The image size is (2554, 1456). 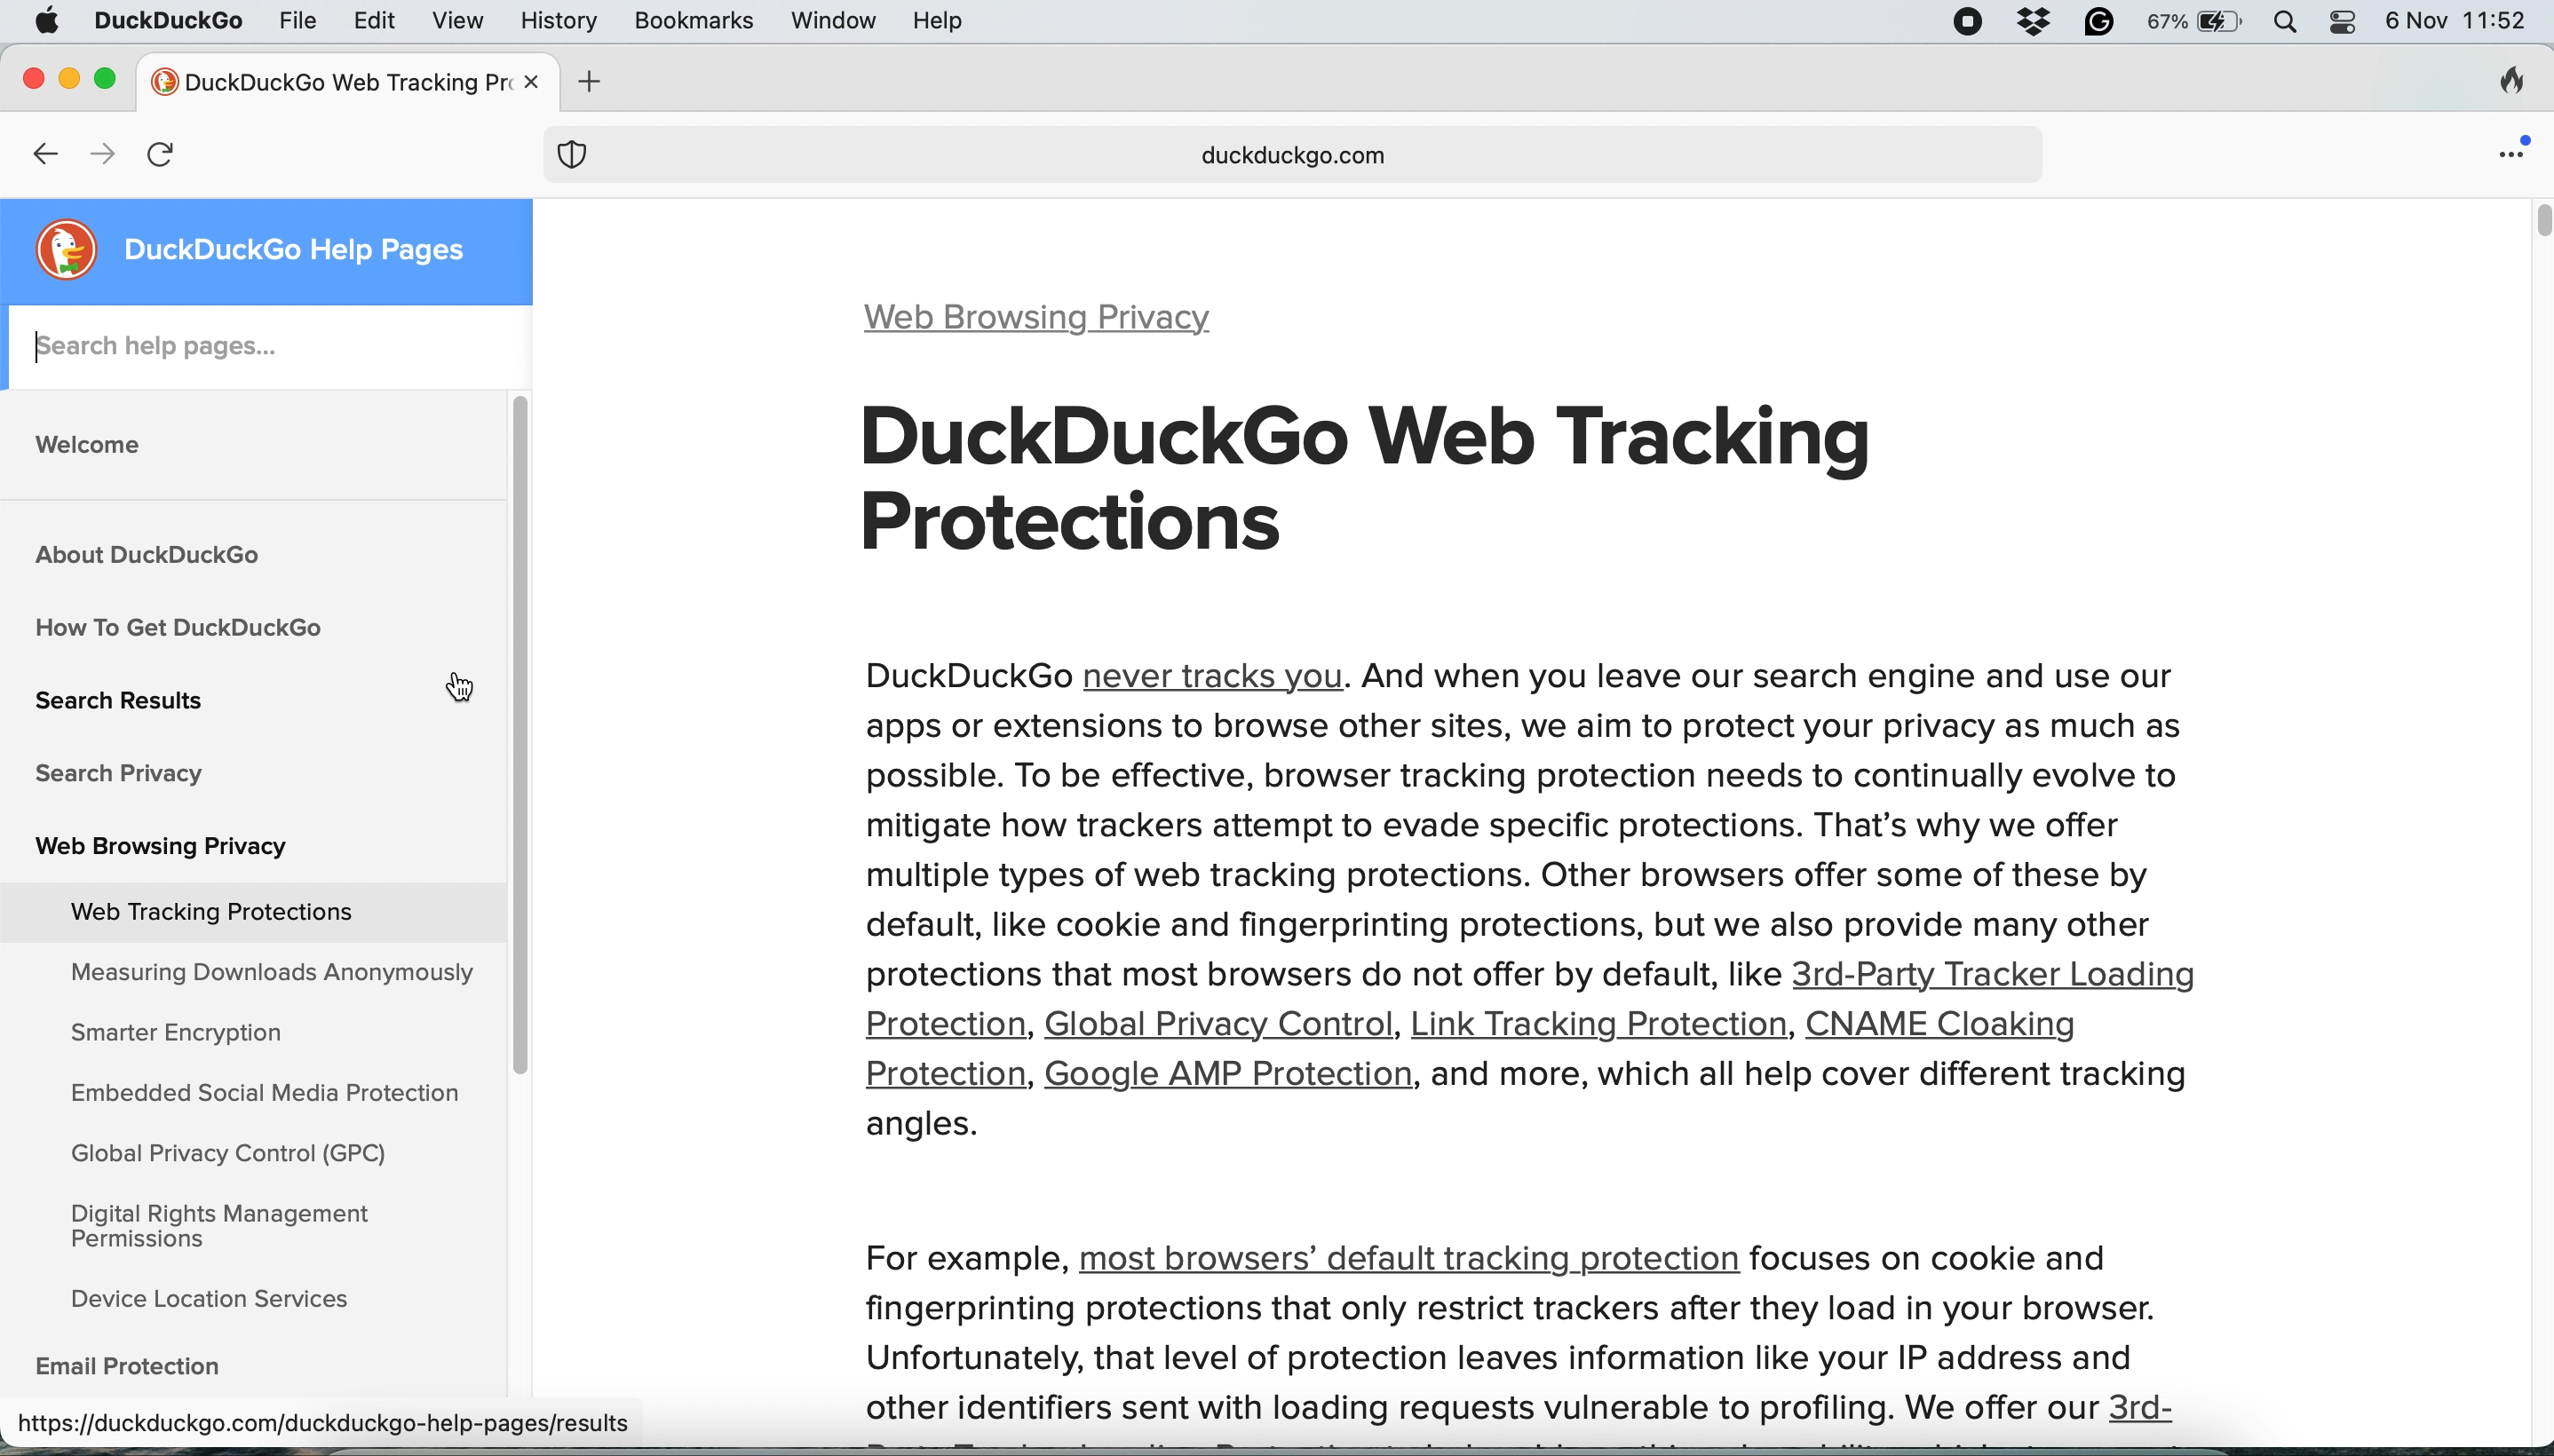 I want to click on edit, so click(x=372, y=21).